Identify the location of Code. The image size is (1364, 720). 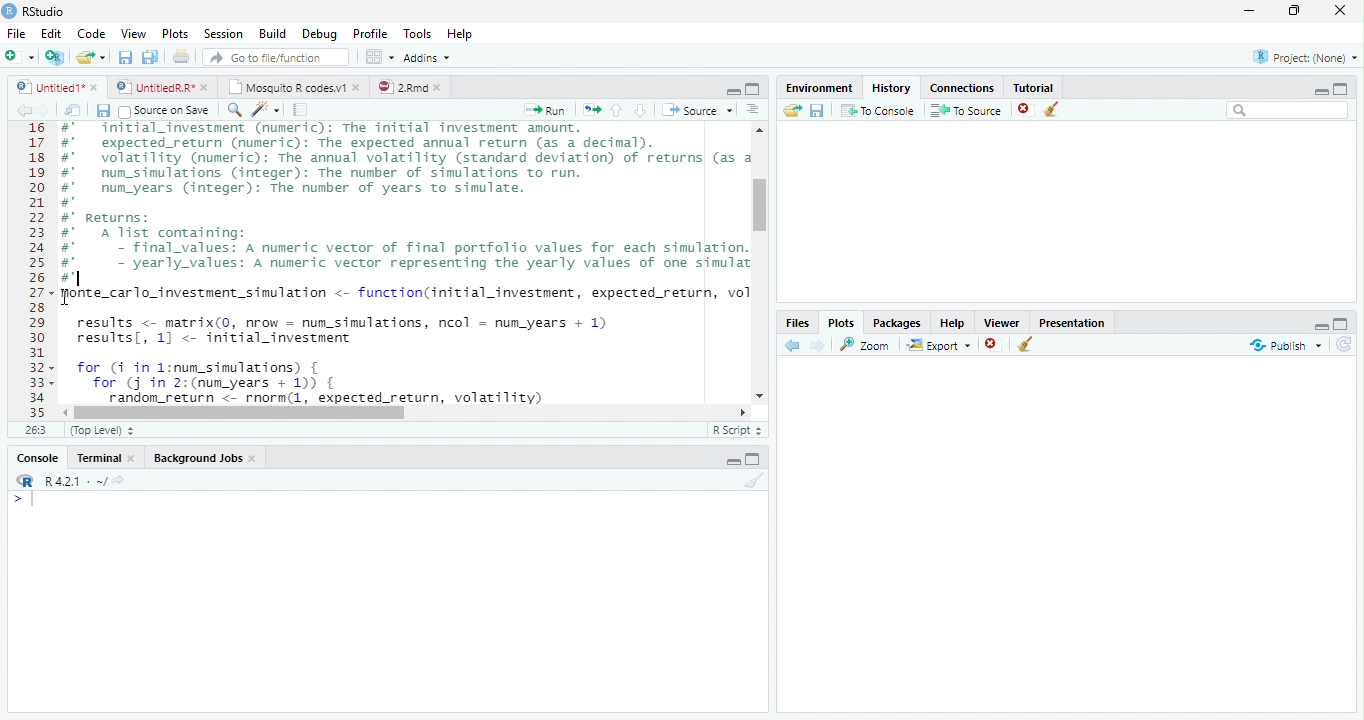
(89, 33).